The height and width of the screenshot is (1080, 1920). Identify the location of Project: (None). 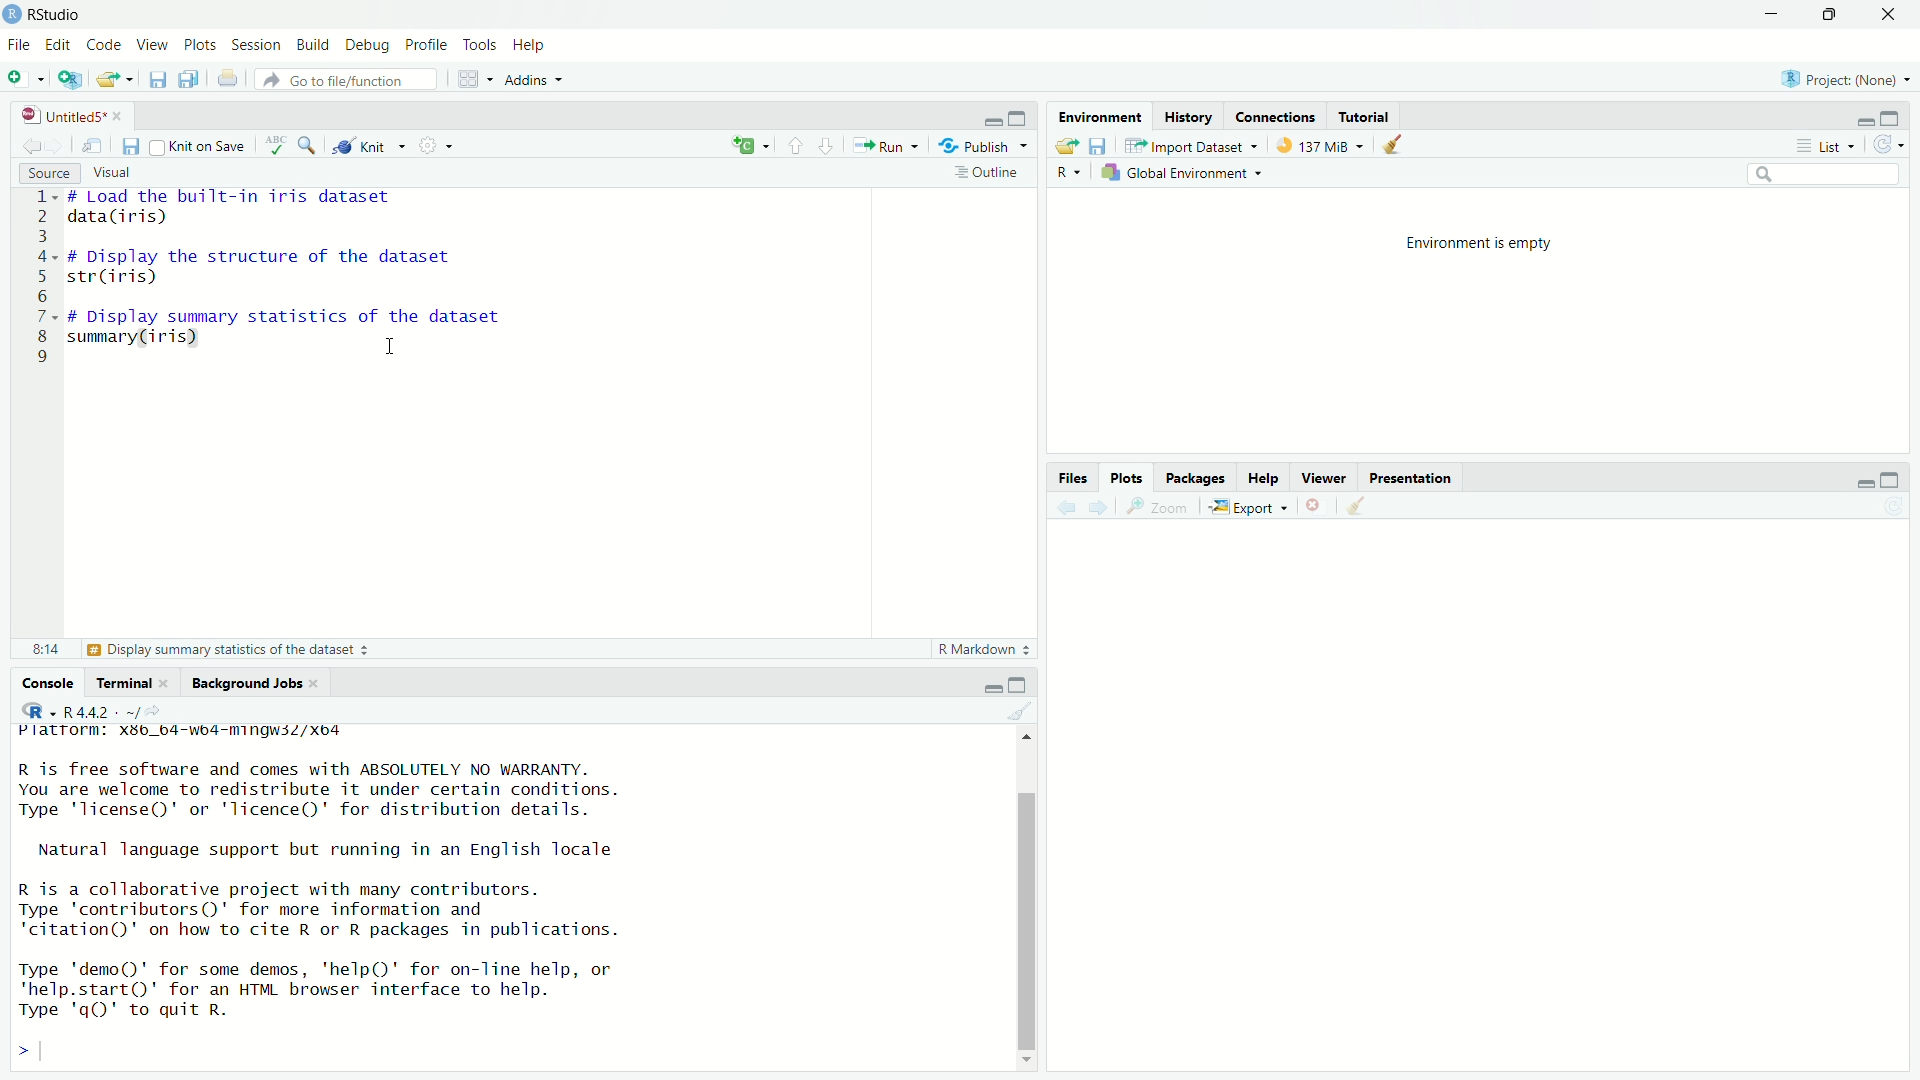
(1847, 79).